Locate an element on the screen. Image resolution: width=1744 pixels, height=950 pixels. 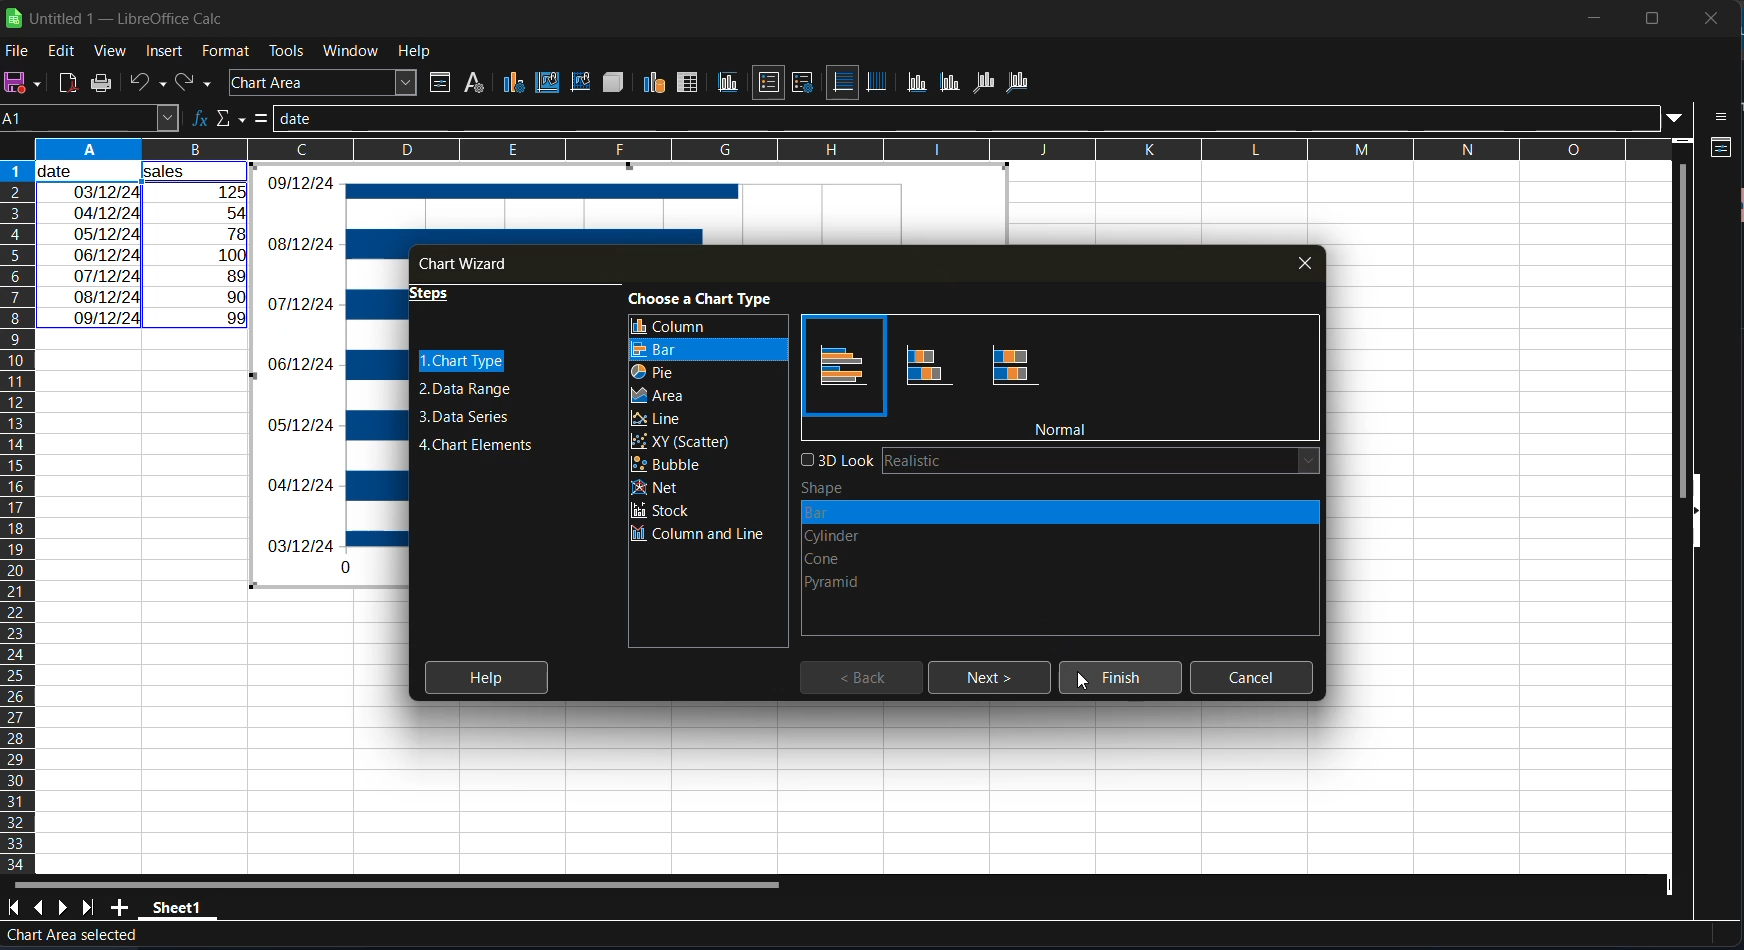
titles is located at coordinates (731, 84).